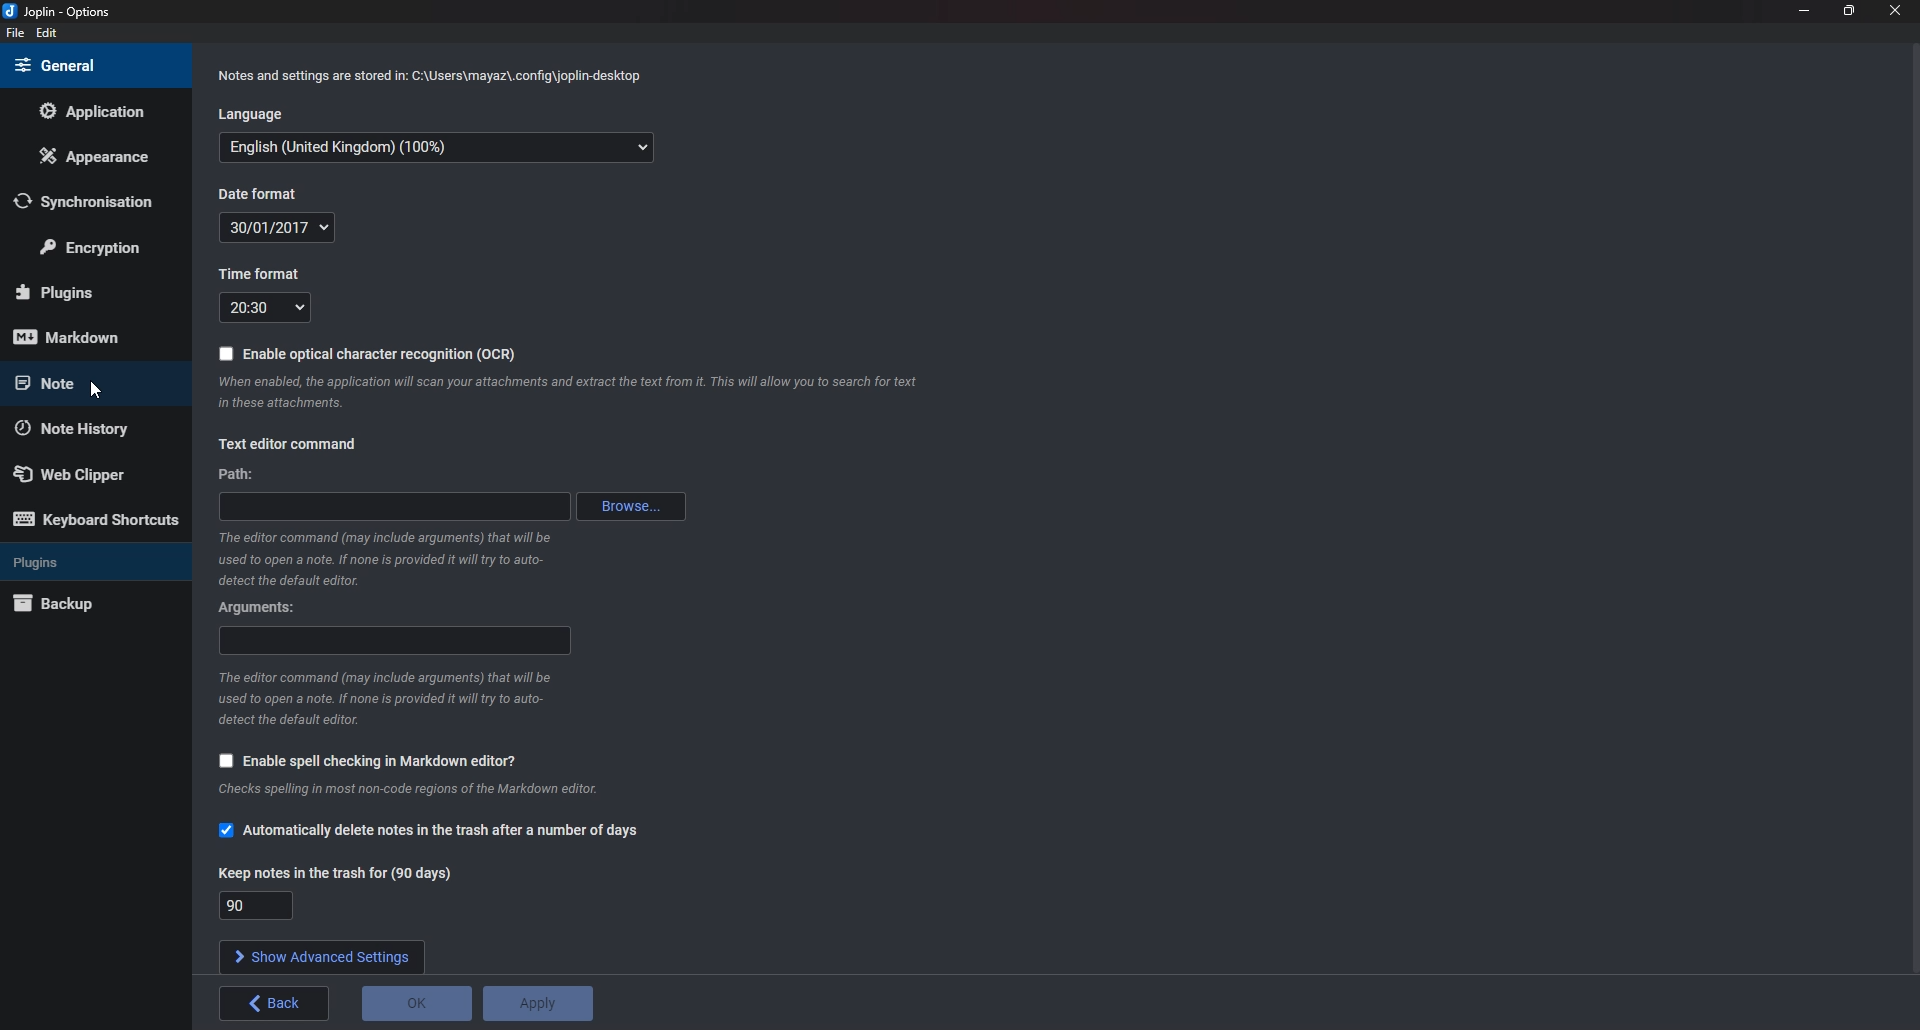 The image size is (1920, 1030). What do you see at coordinates (86, 384) in the screenshot?
I see `note` at bounding box center [86, 384].